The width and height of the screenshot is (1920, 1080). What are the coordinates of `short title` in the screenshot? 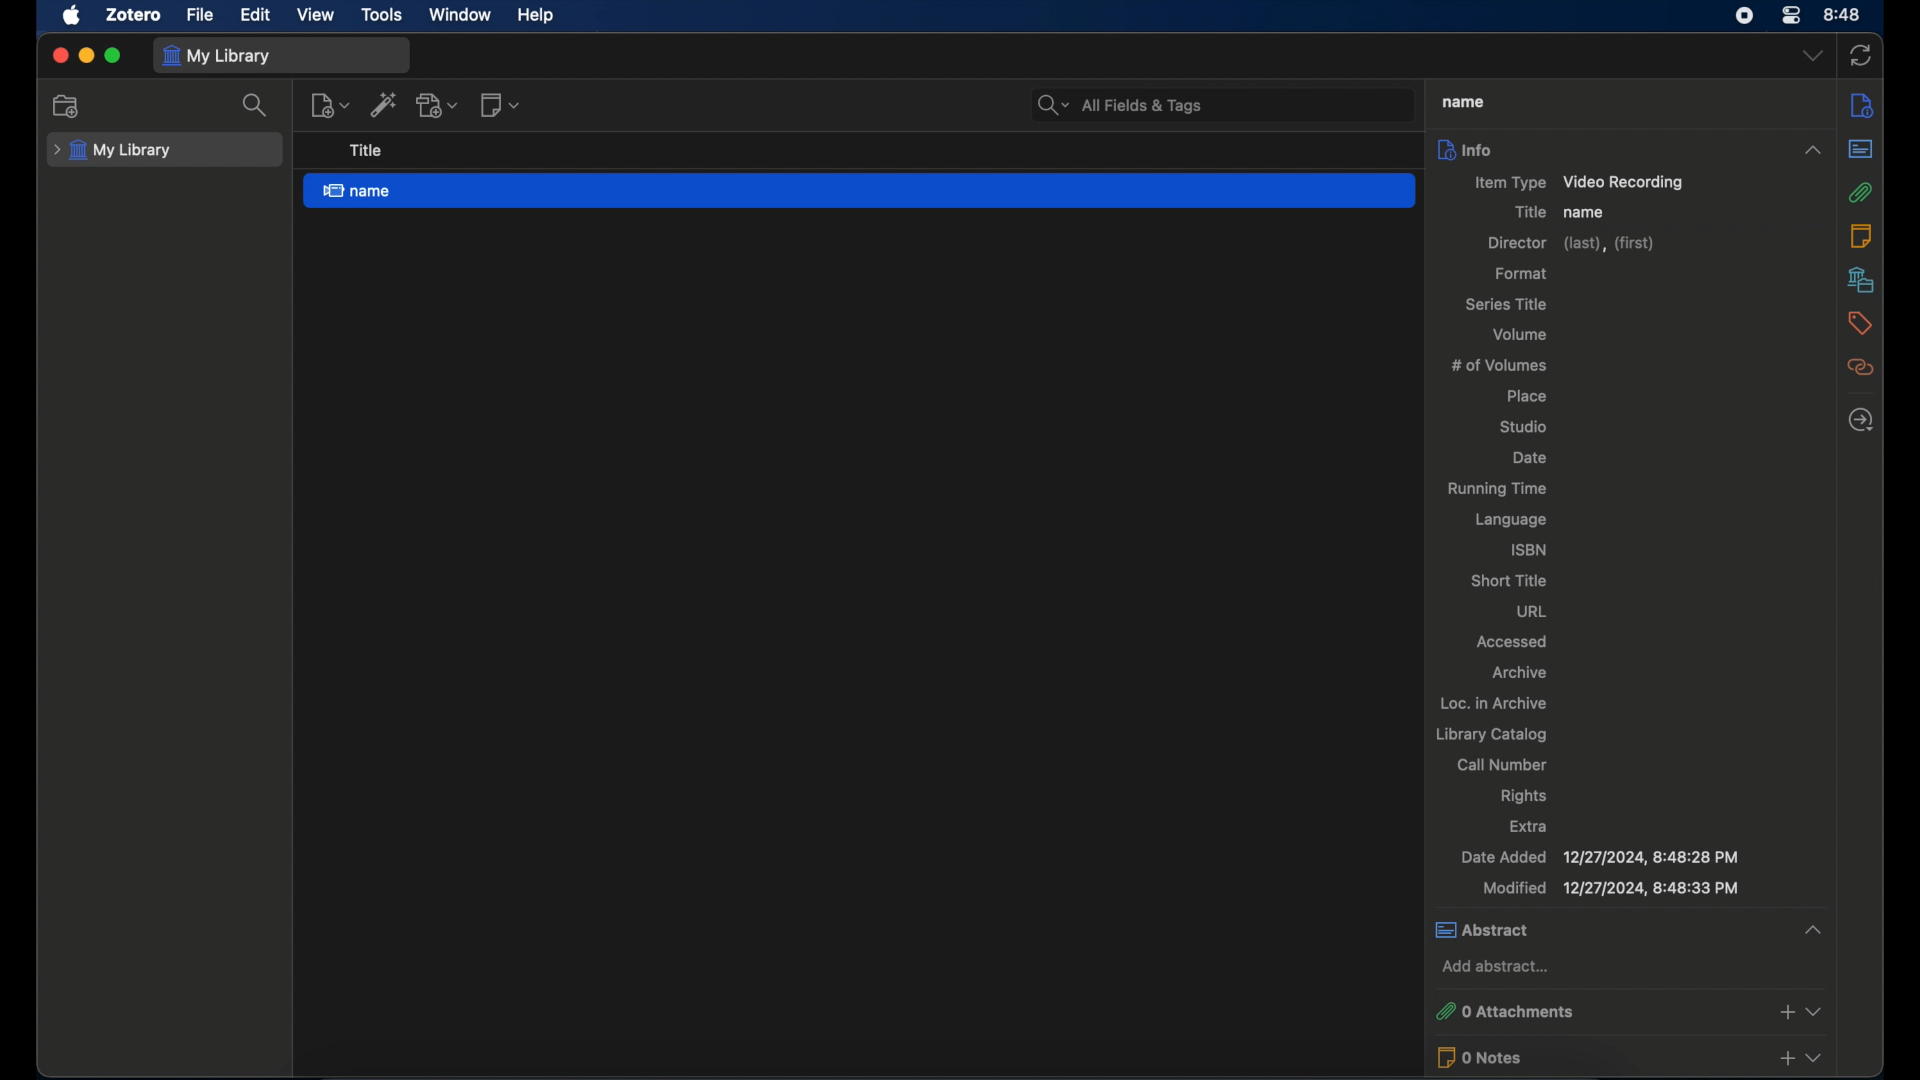 It's located at (1508, 581).